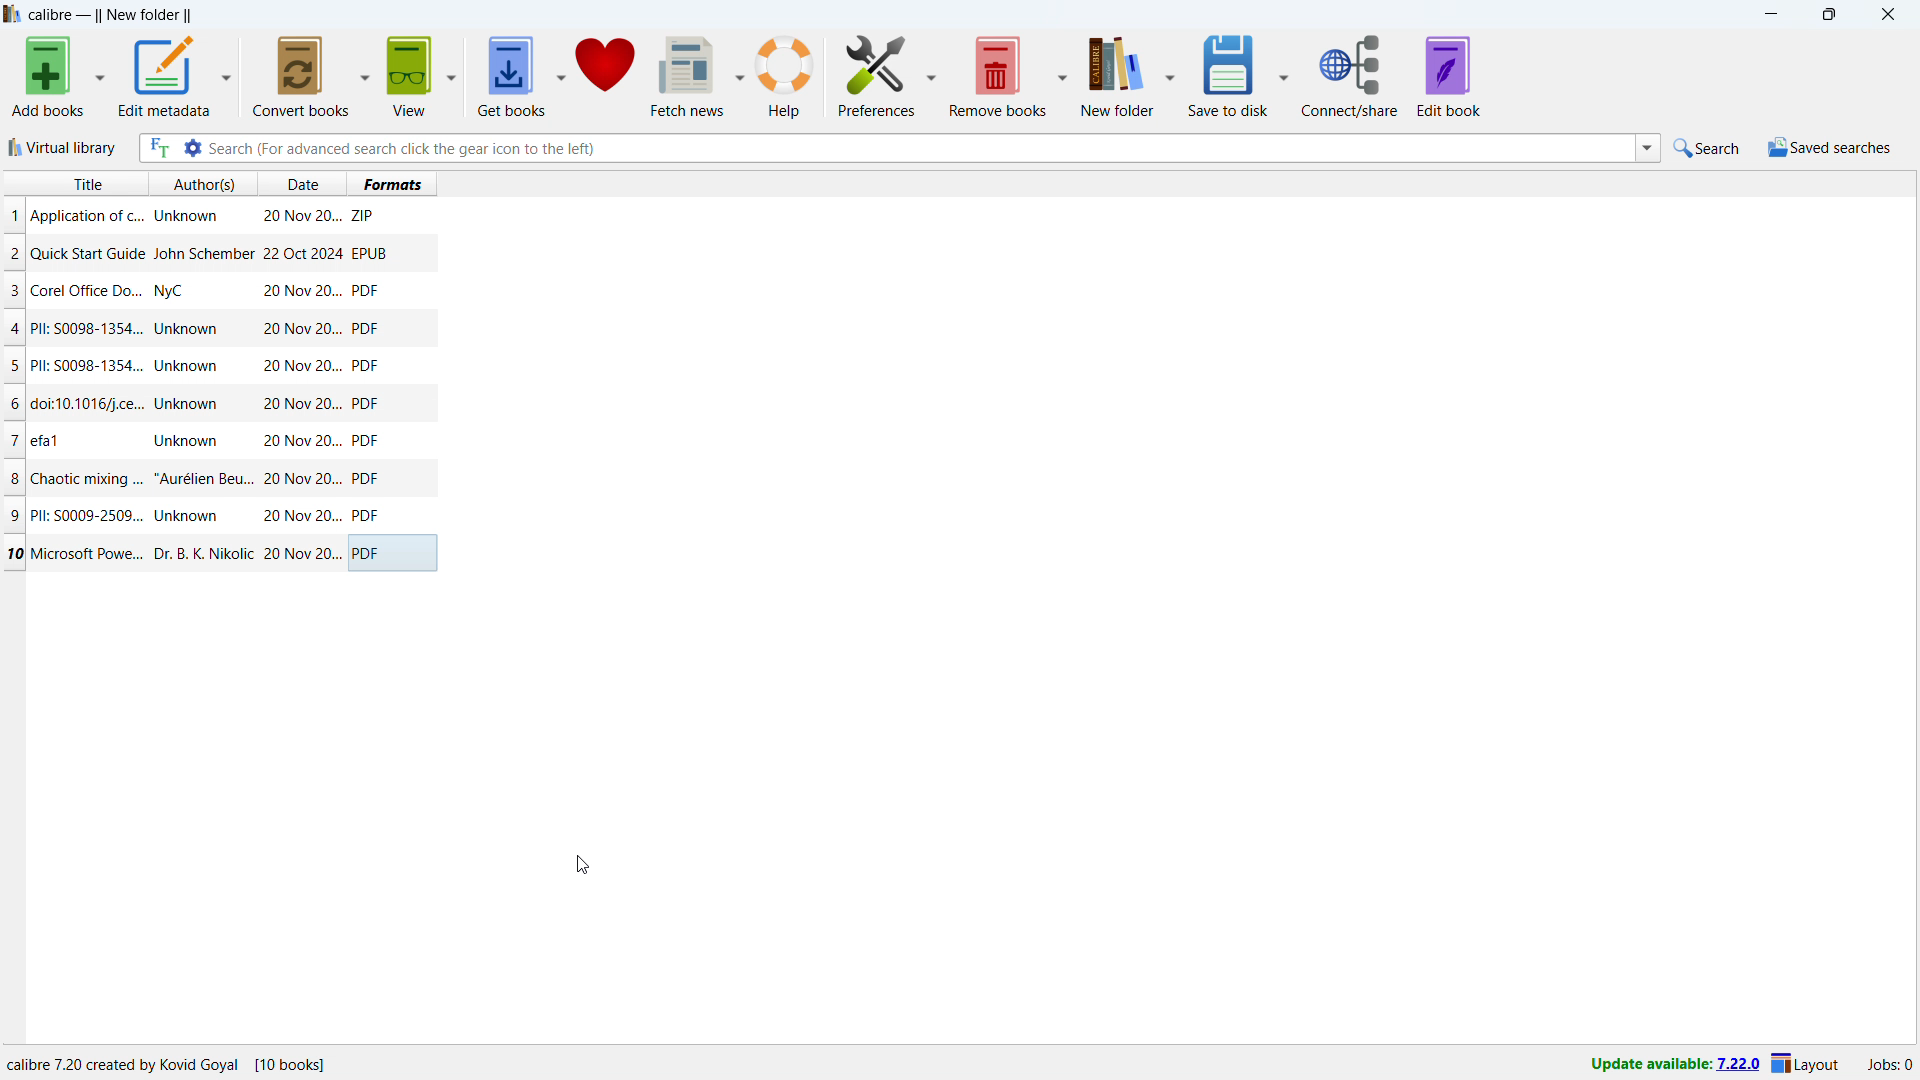 This screenshot has width=1920, height=1080. Describe the element at coordinates (409, 76) in the screenshot. I see `view` at that location.